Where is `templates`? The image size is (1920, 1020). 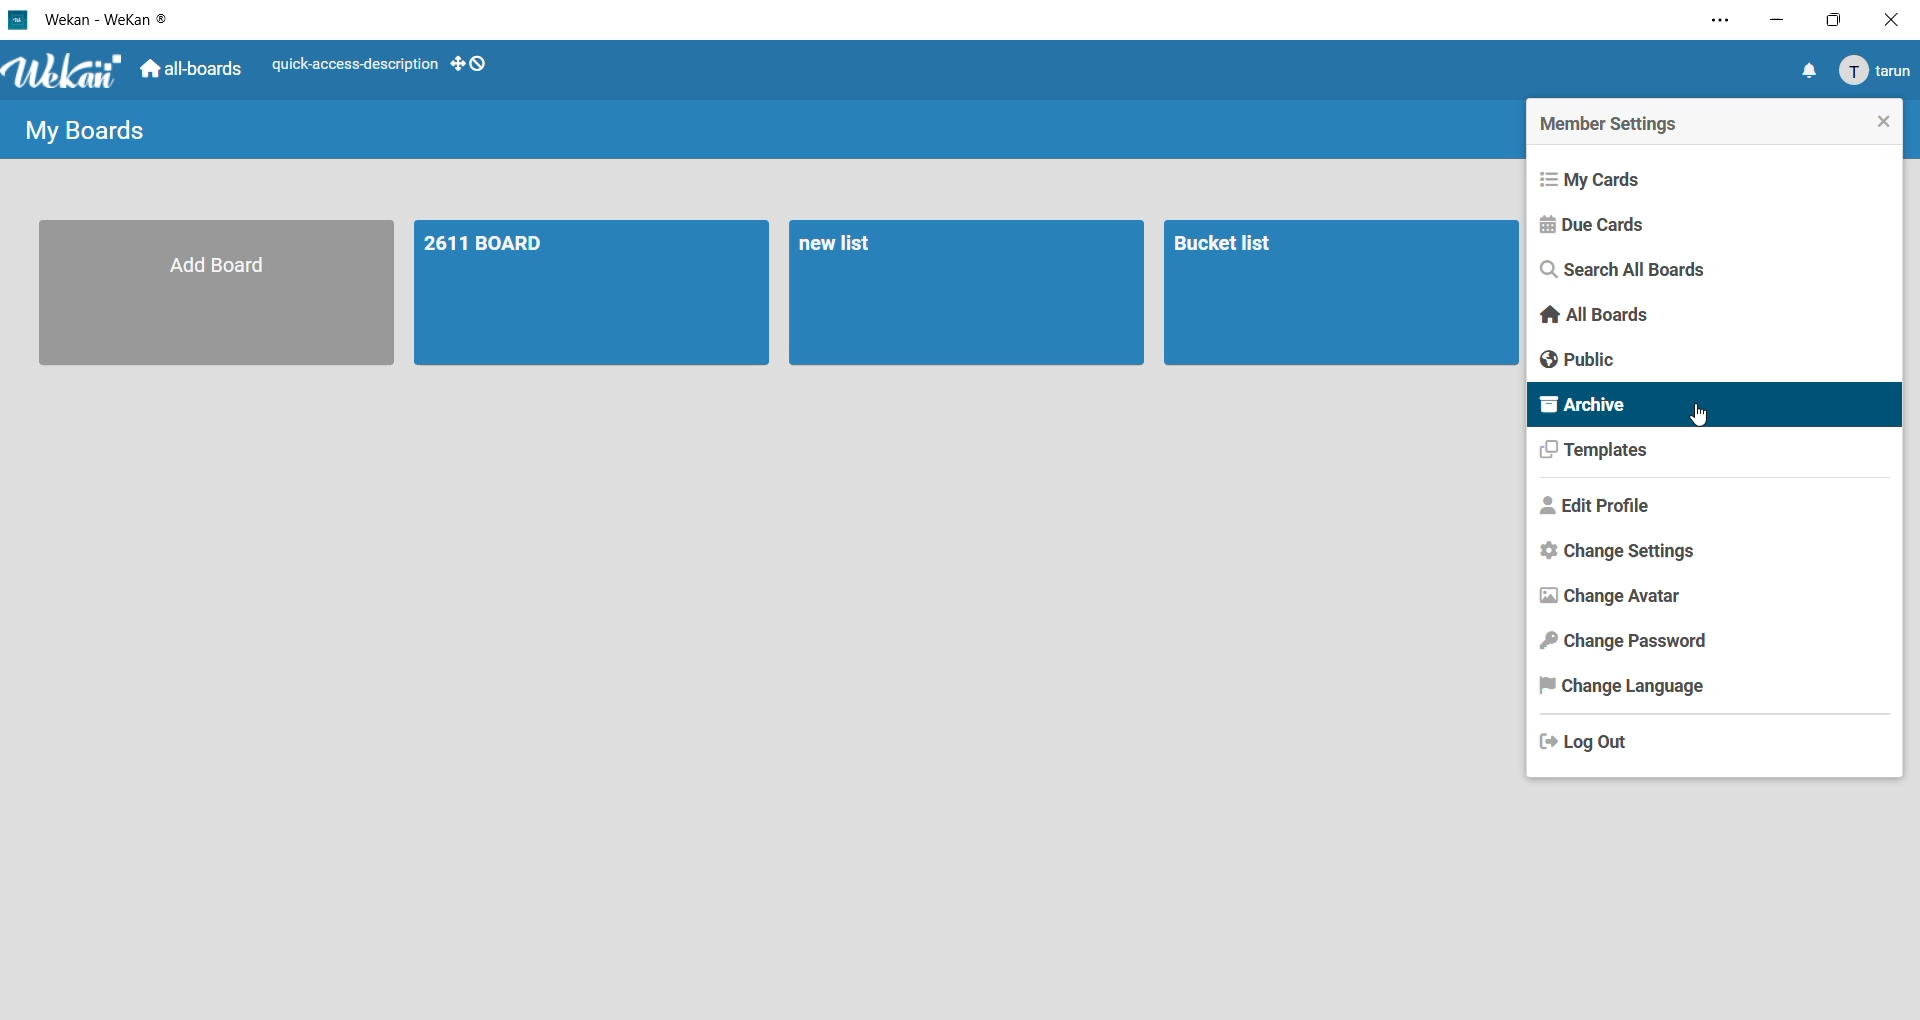
templates is located at coordinates (1593, 452).